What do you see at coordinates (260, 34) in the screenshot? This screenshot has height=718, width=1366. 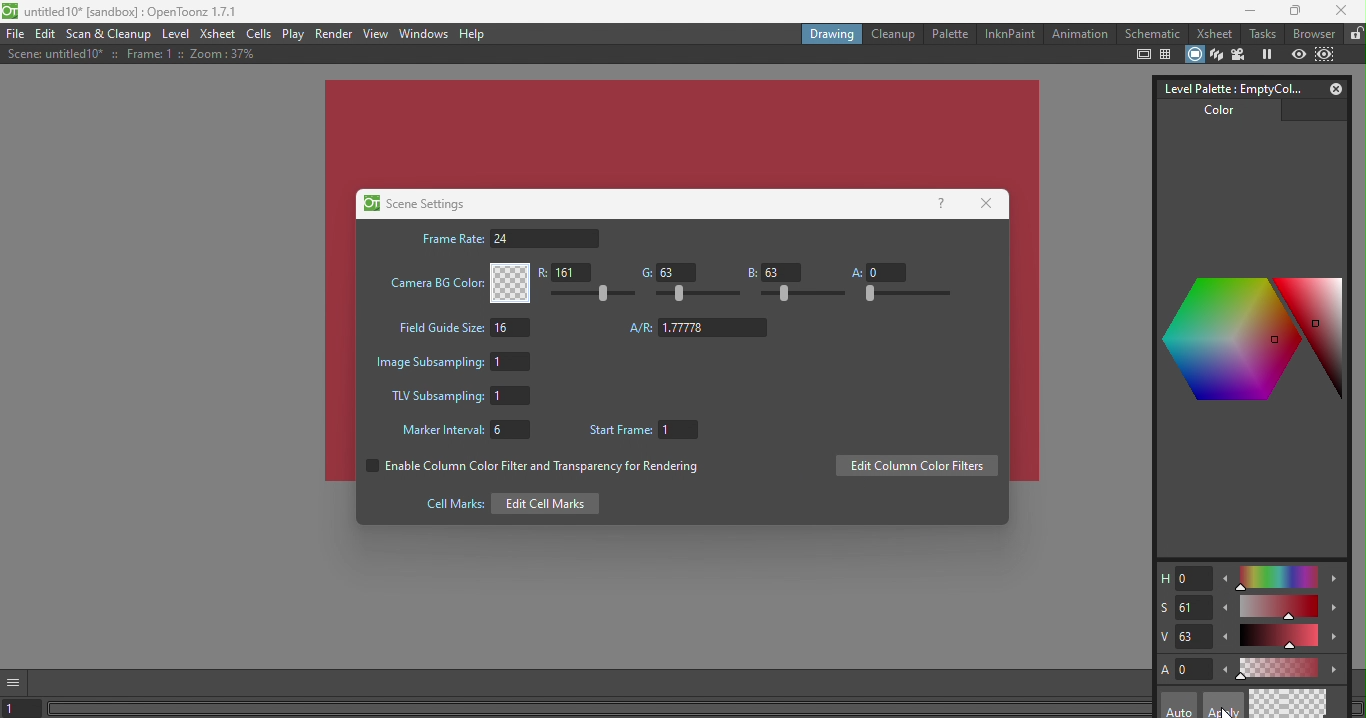 I see `Cells` at bounding box center [260, 34].